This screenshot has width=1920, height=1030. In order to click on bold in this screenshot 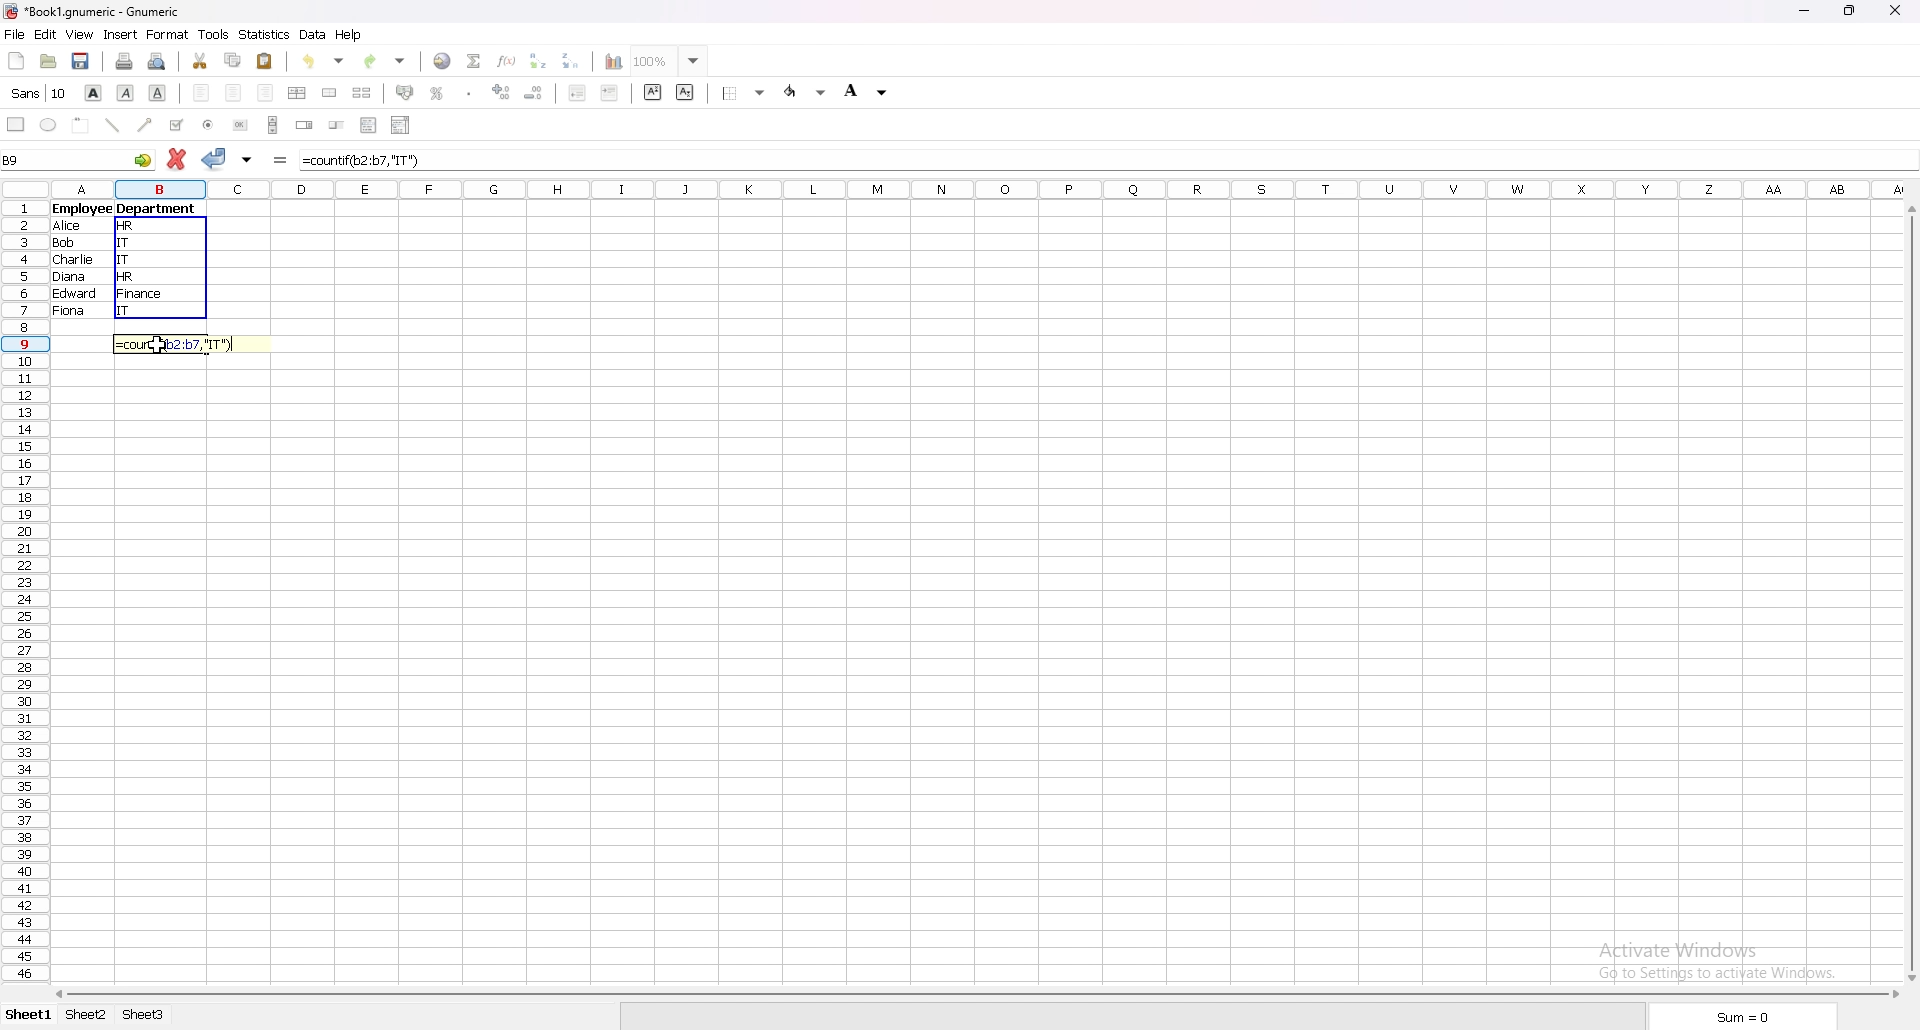, I will do `click(93, 92)`.